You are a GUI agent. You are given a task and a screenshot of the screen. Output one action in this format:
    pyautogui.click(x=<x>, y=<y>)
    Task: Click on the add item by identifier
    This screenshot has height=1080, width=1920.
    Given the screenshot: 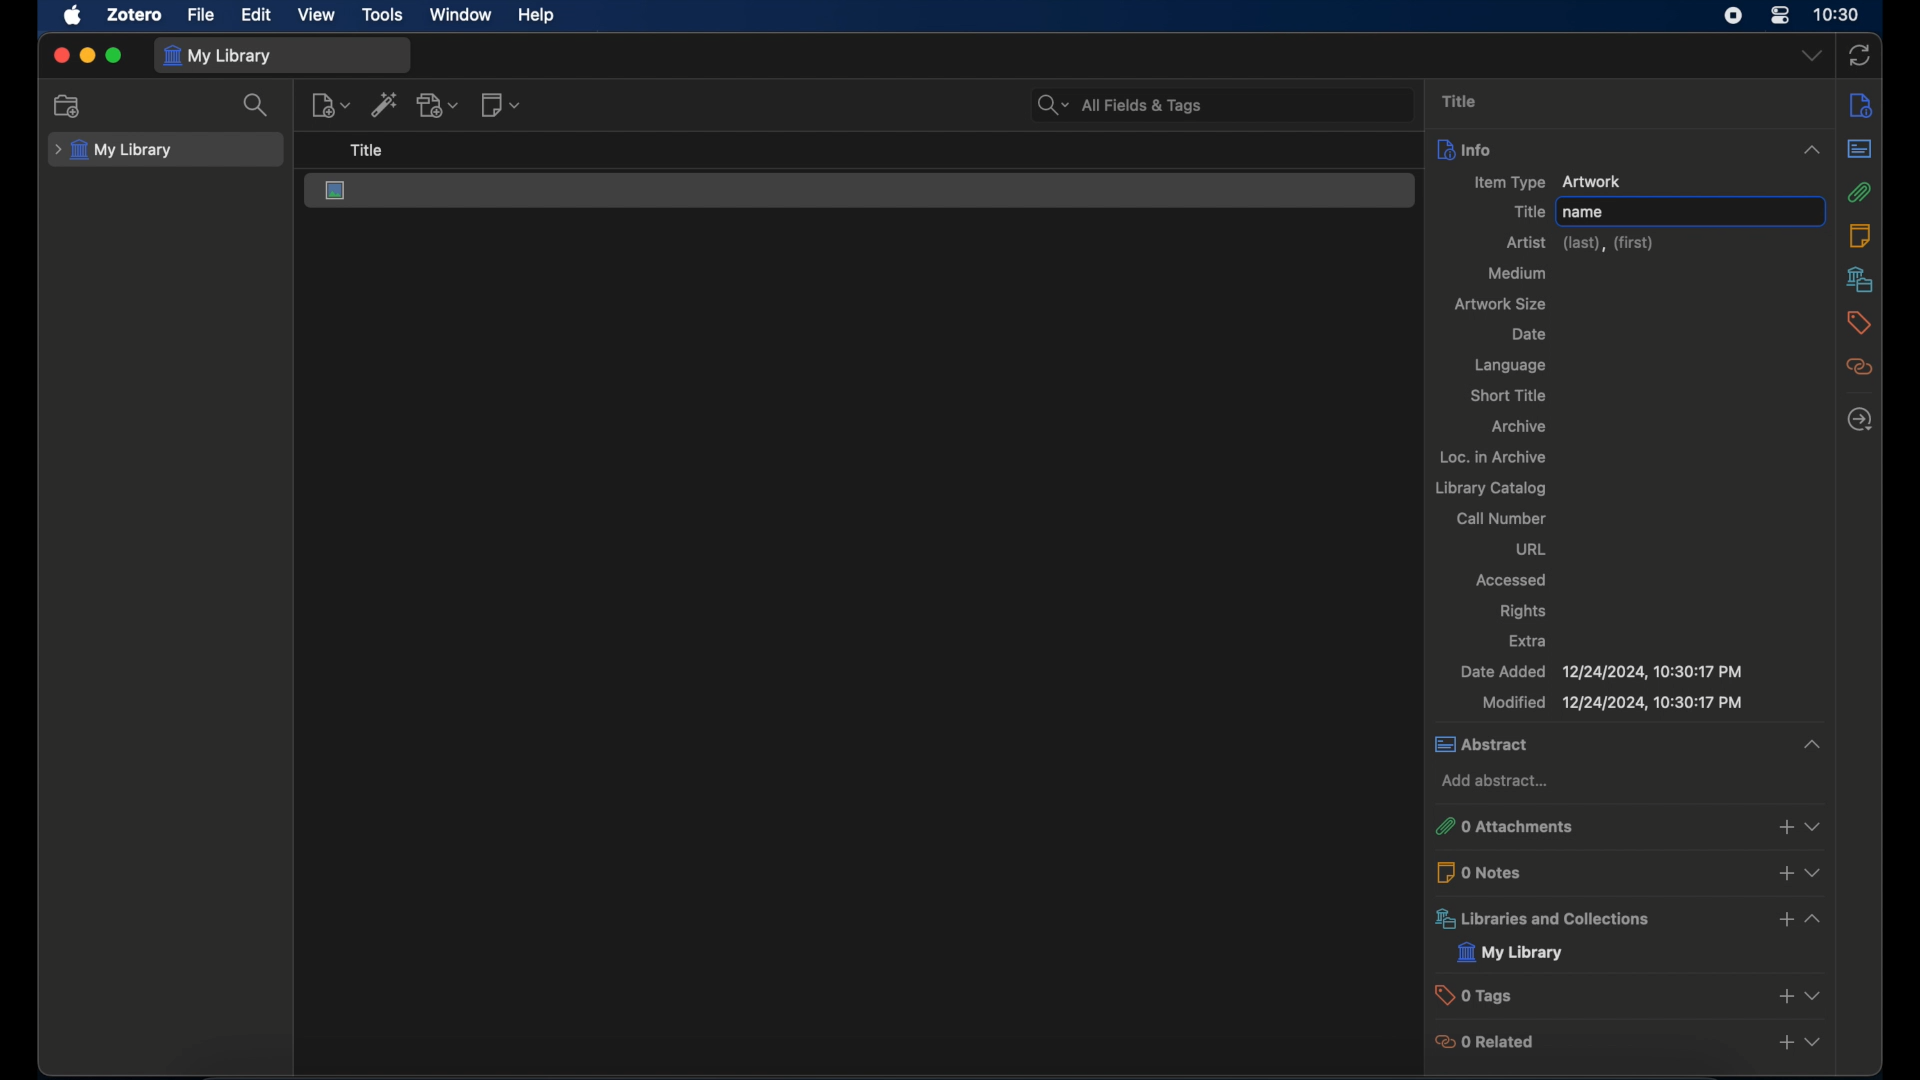 What is the action you would take?
    pyautogui.click(x=385, y=104)
    